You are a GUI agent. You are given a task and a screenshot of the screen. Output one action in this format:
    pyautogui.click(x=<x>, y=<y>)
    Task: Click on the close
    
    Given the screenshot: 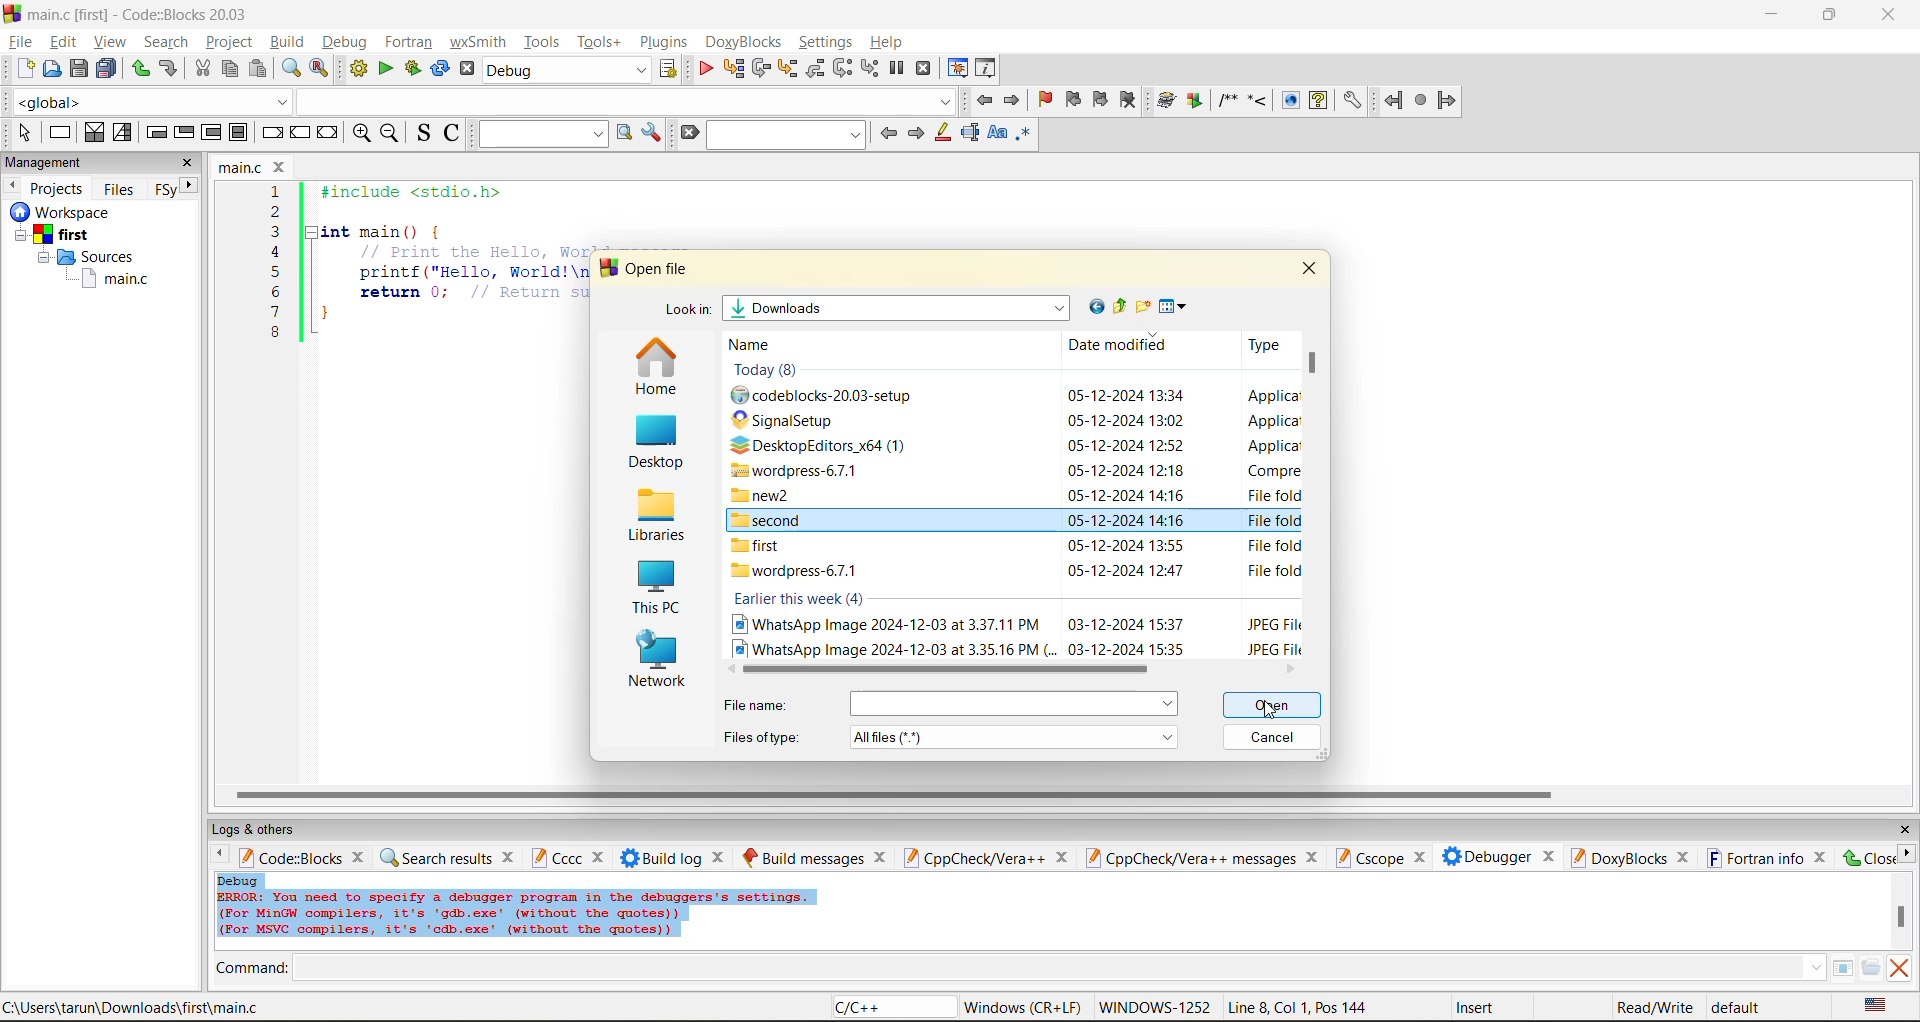 What is the action you would take?
    pyautogui.click(x=282, y=167)
    